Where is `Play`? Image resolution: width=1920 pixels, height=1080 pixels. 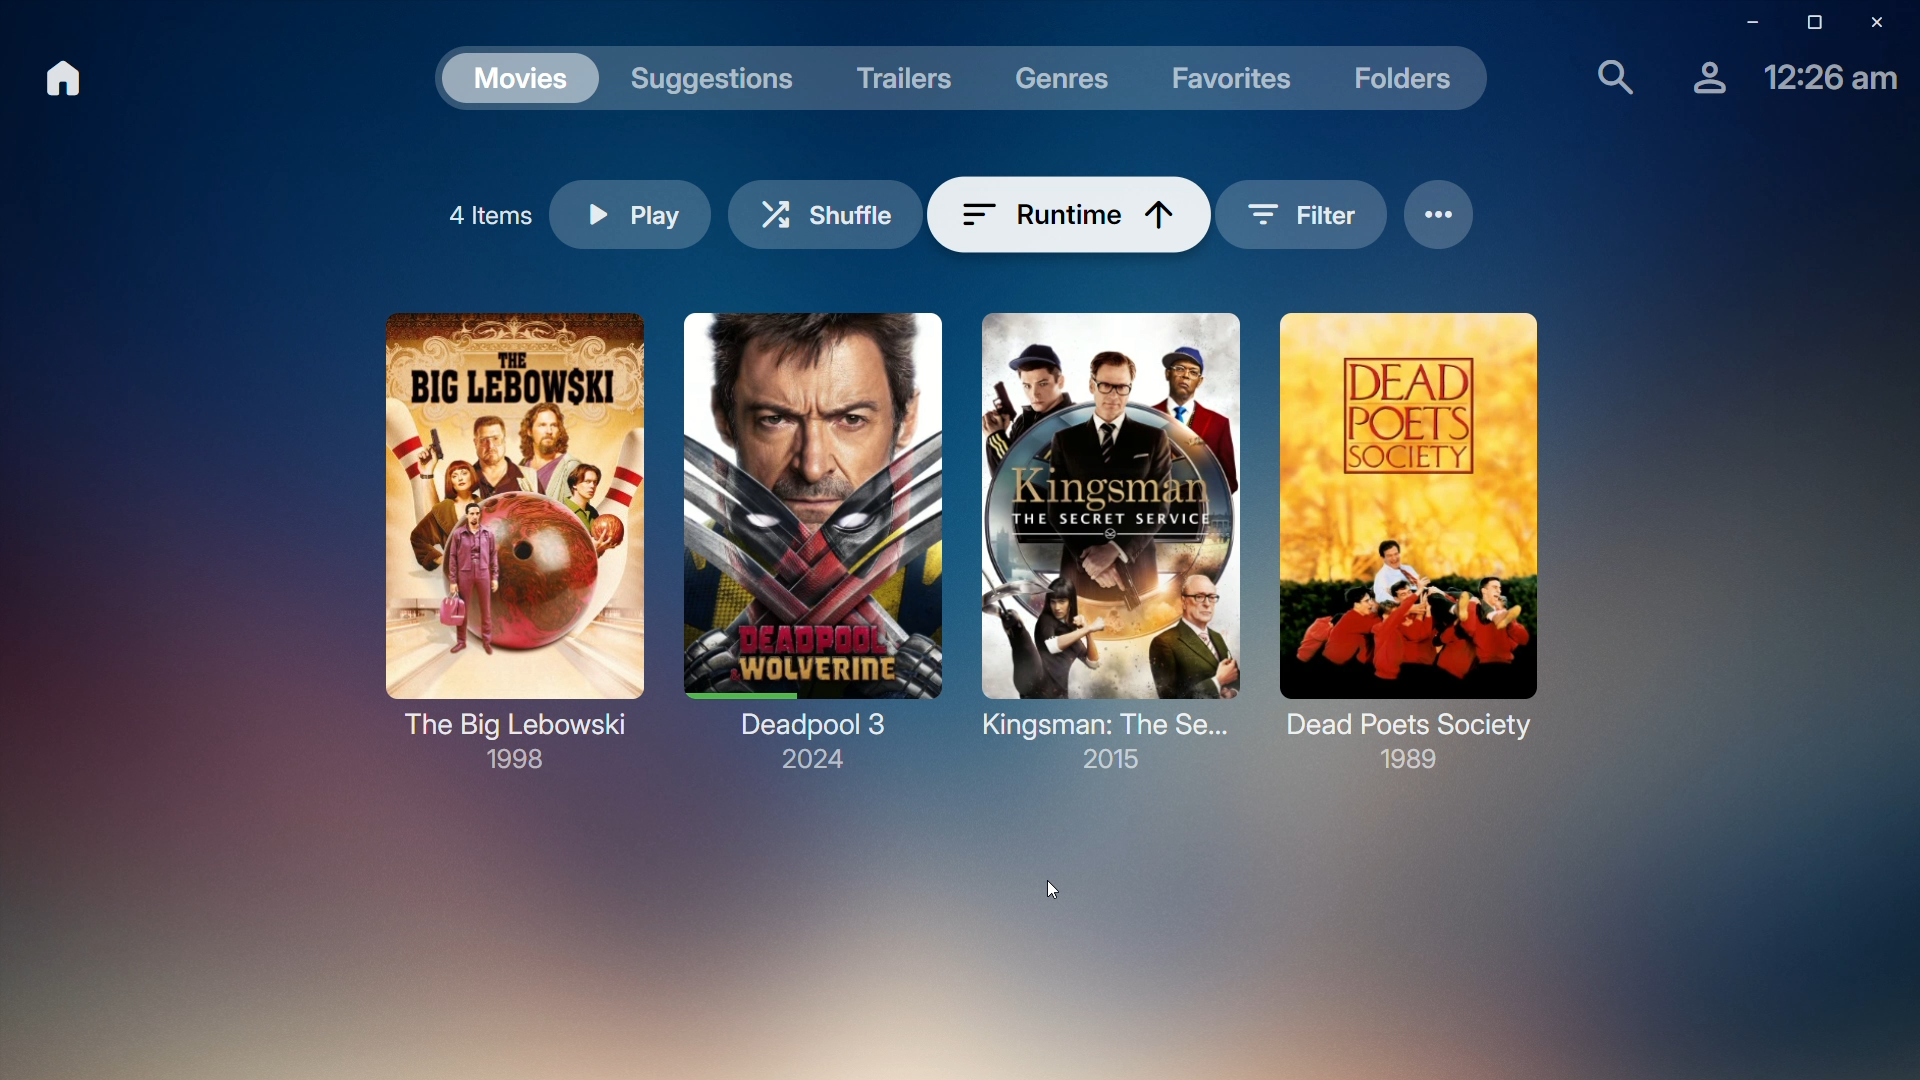 Play is located at coordinates (657, 216).